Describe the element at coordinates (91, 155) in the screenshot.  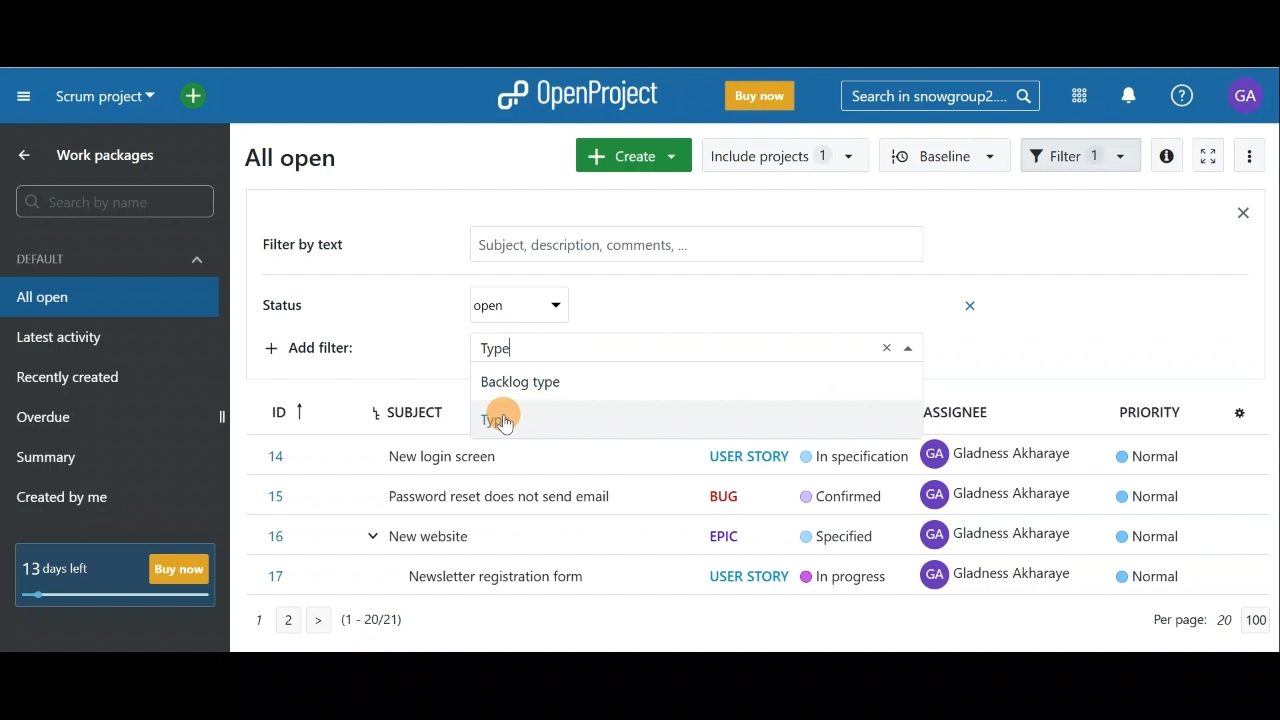
I see `Work packages` at that location.